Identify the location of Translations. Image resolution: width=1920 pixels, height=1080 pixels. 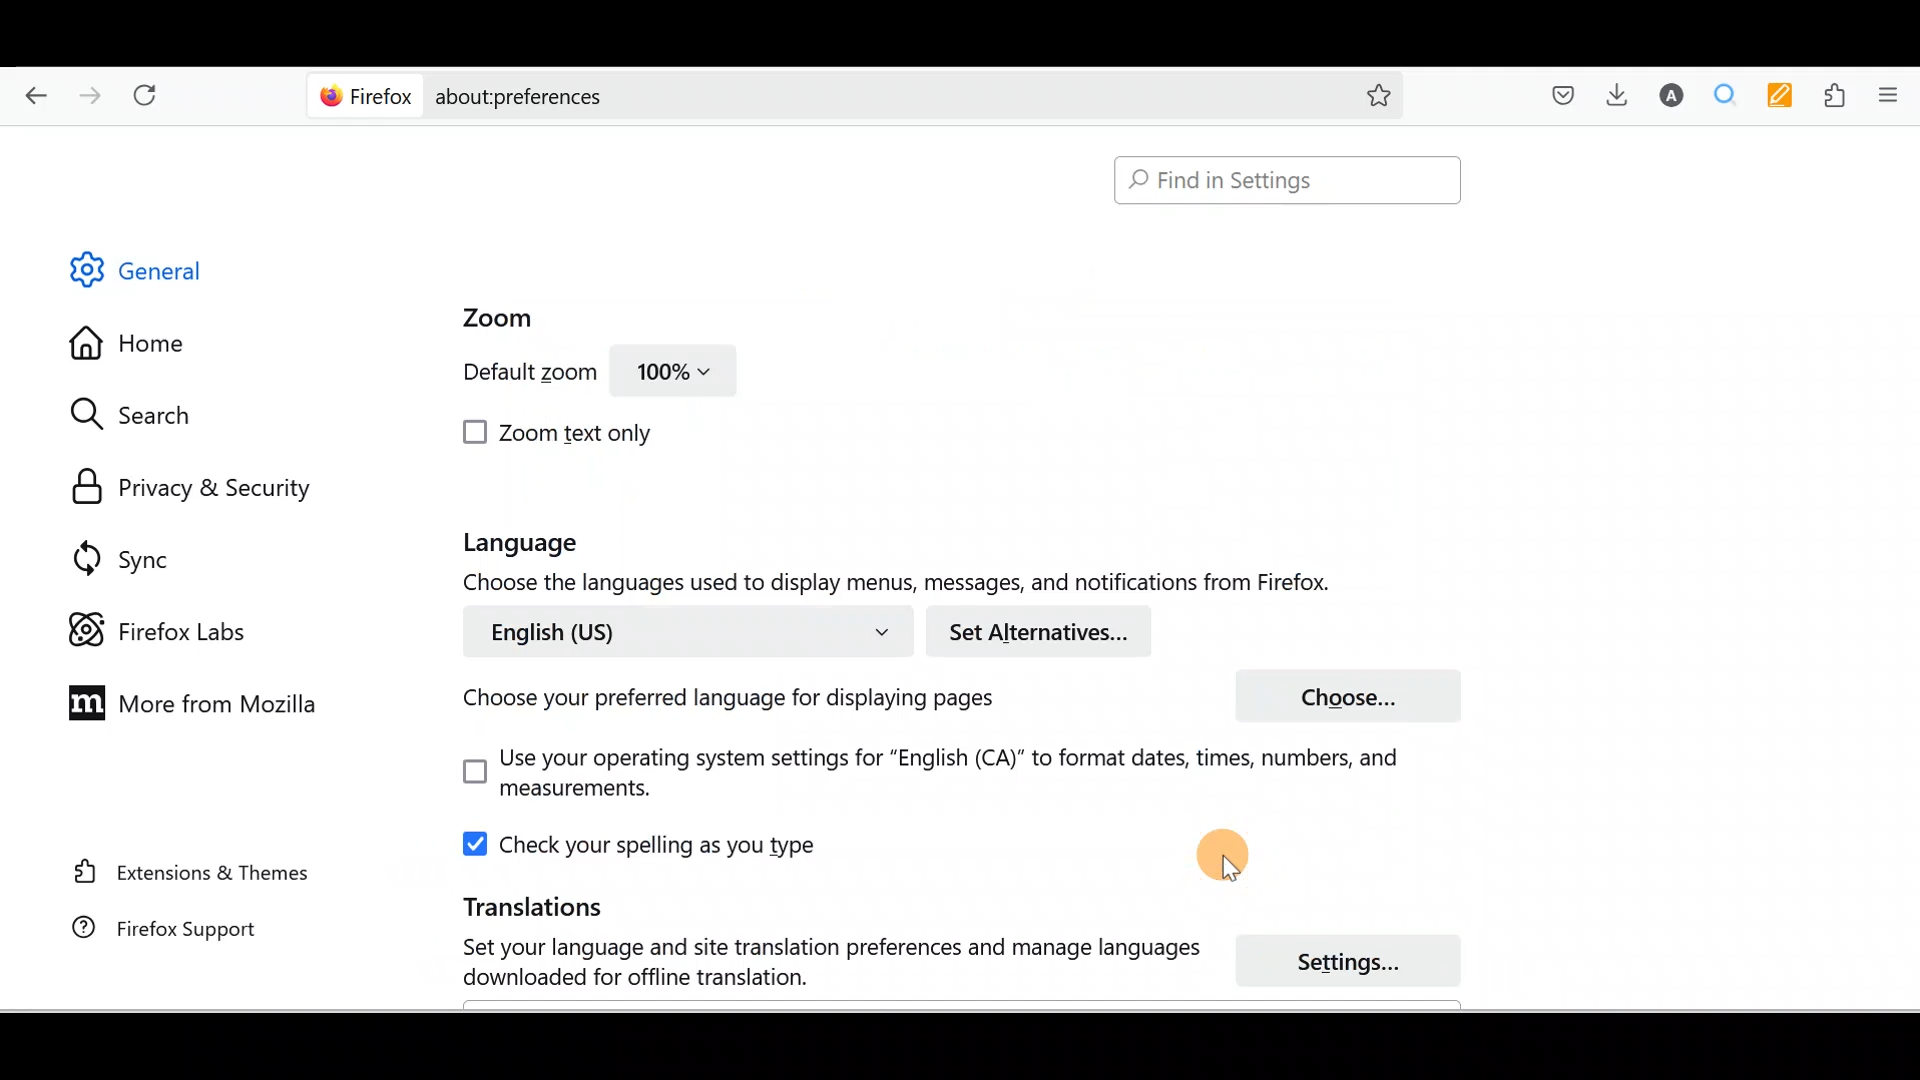
(506, 905).